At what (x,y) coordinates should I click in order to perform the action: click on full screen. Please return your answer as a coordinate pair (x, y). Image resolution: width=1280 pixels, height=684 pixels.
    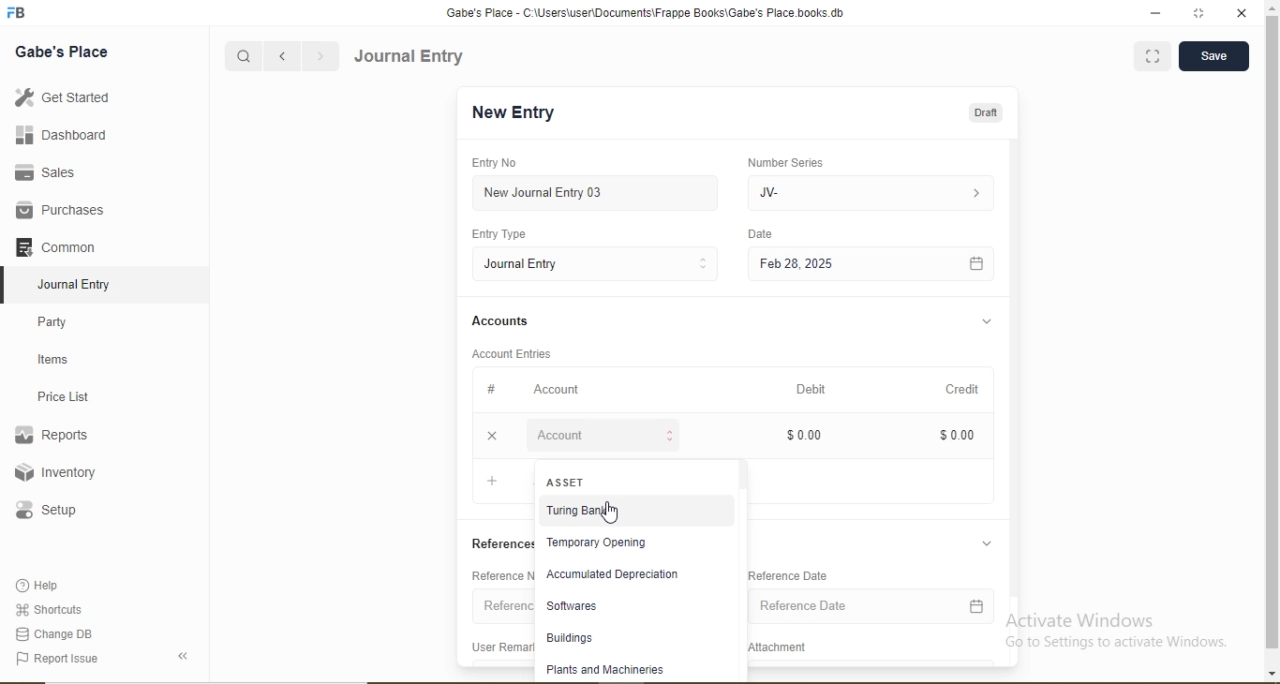
    Looking at the image, I should click on (1198, 13).